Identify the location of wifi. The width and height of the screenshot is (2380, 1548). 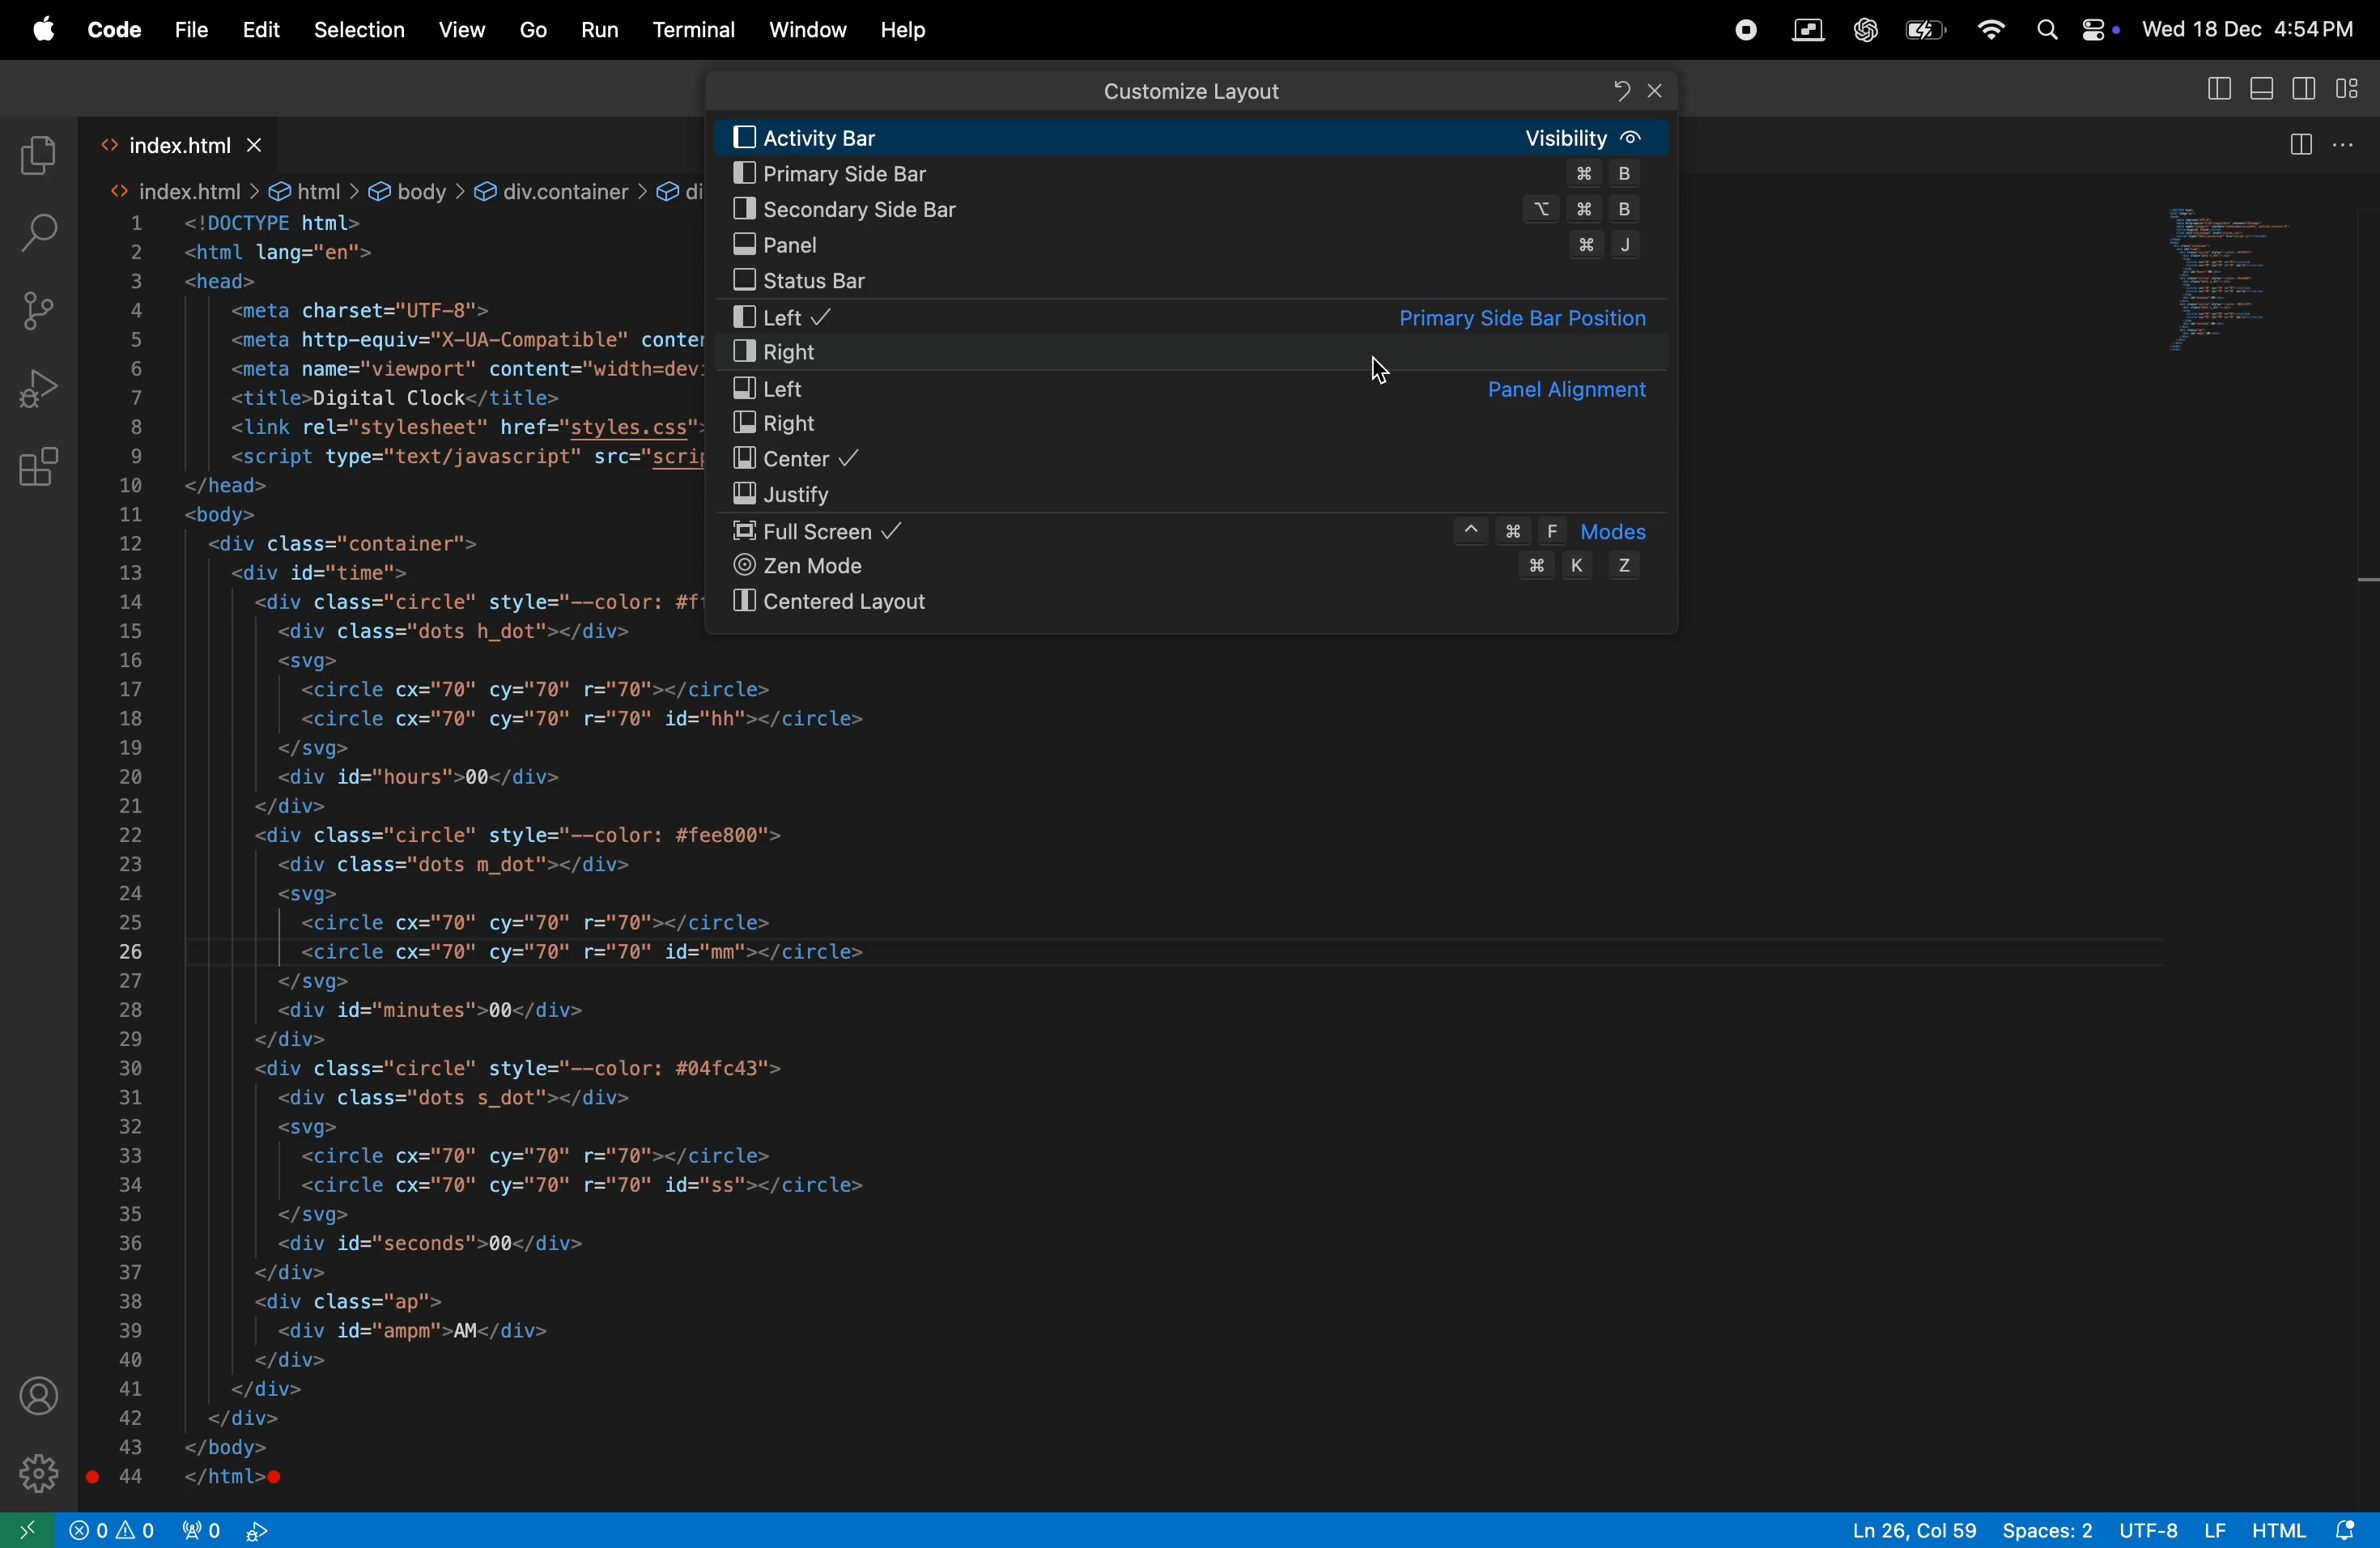
(1983, 32).